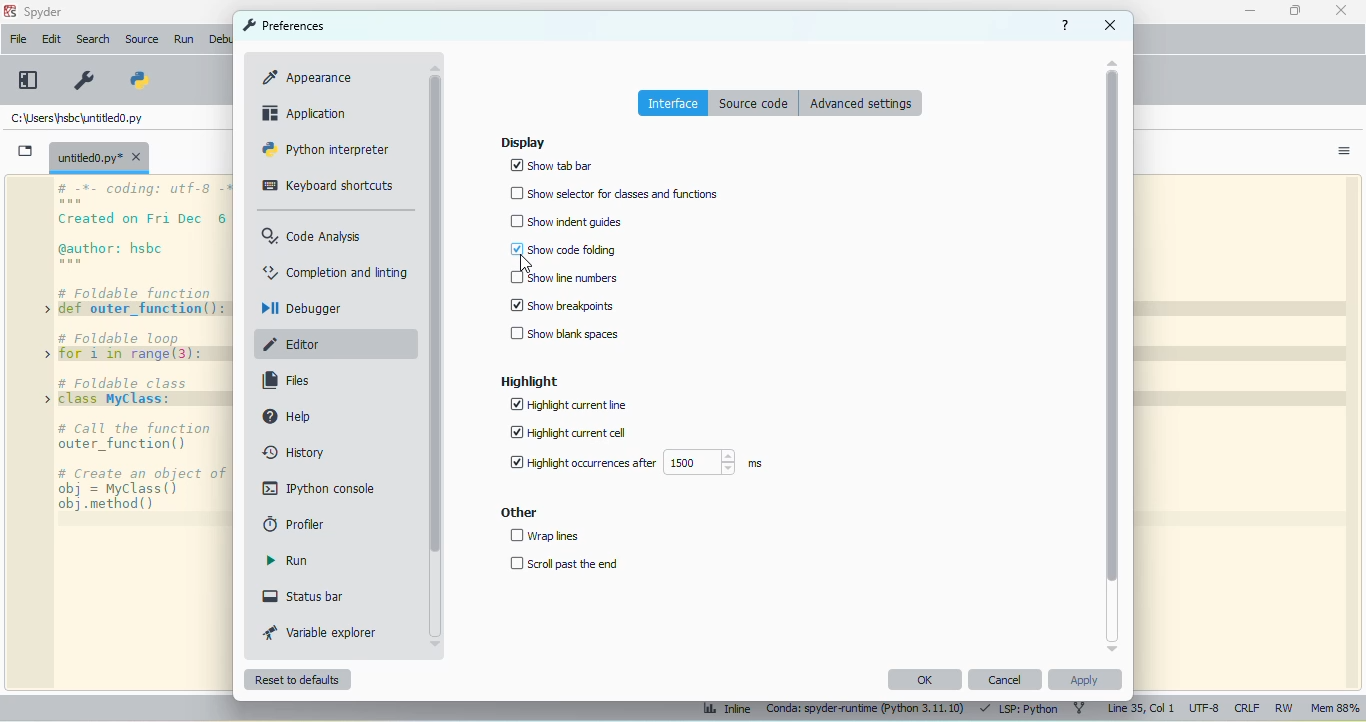 The width and height of the screenshot is (1366, 722). Describe the element at coordinates (562, 305) in the screenshot. I see `show breakpoints` at that location.